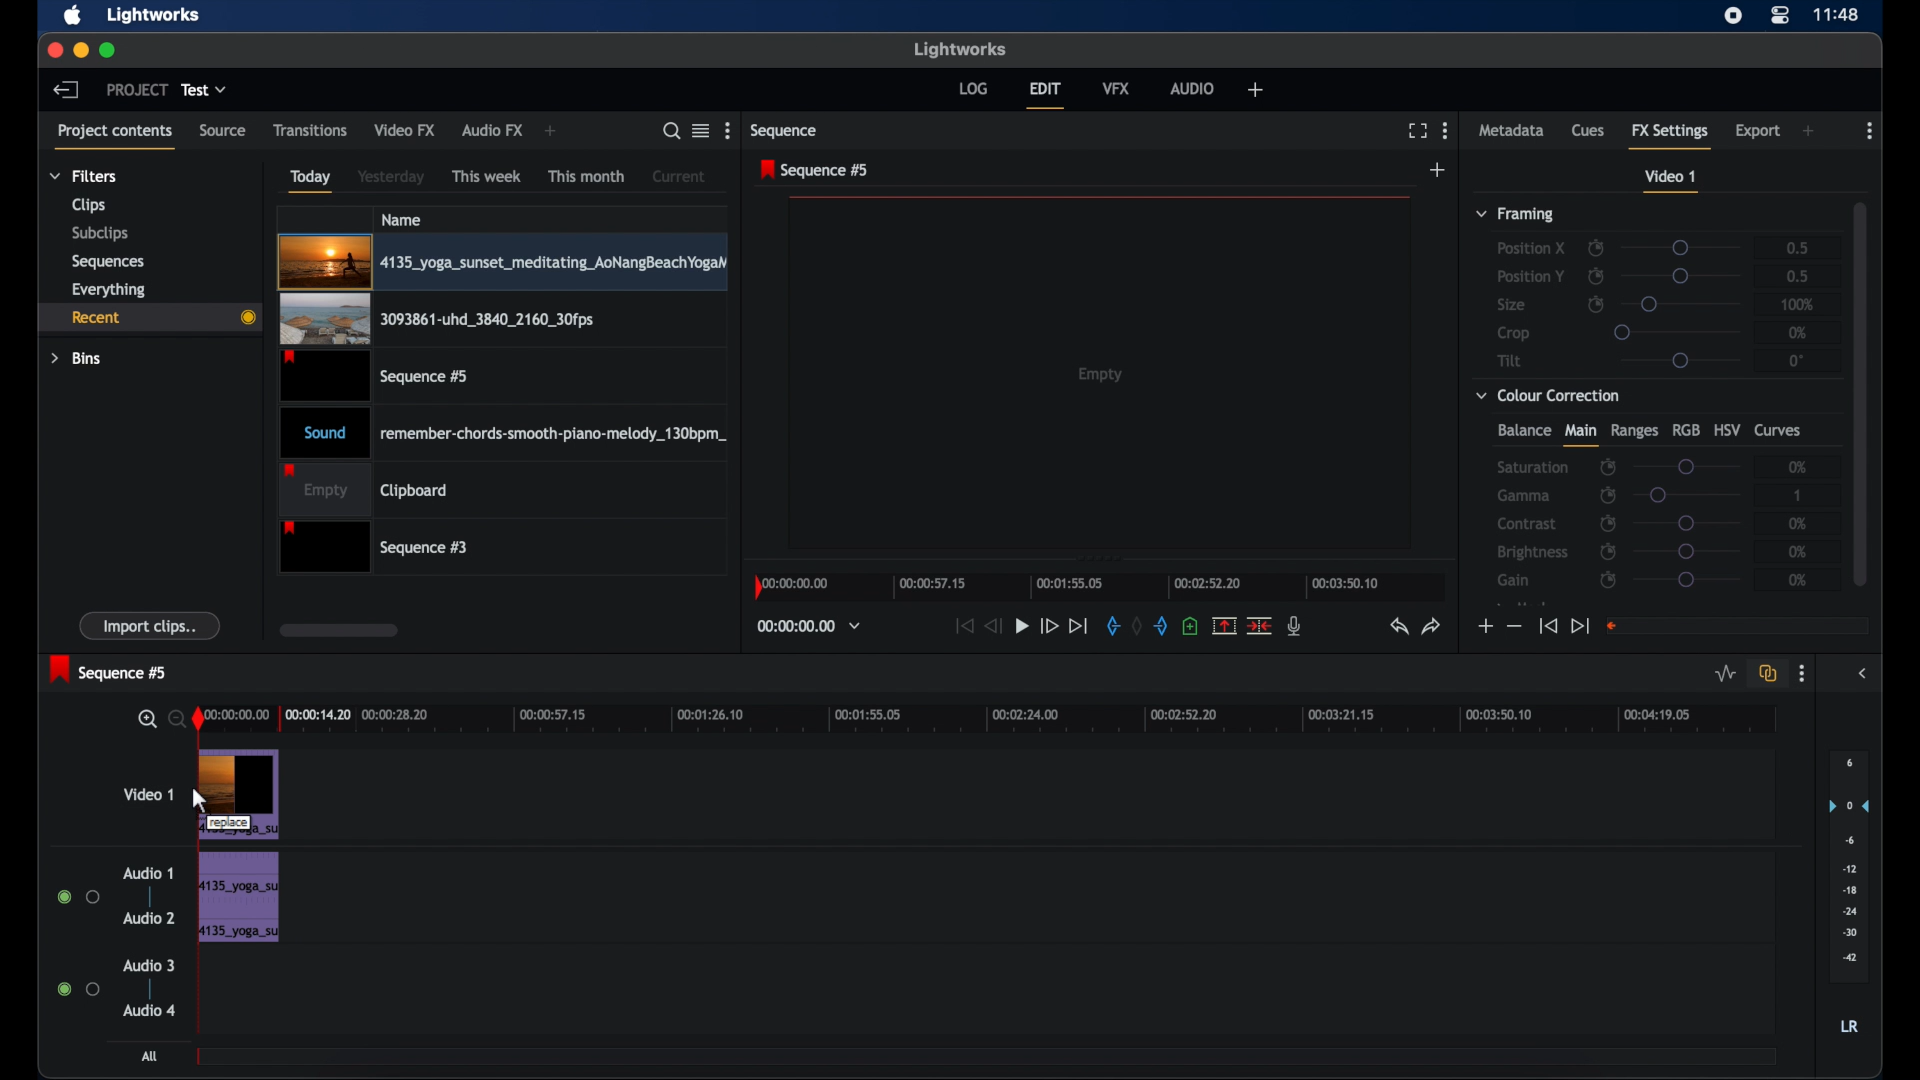 This screenshot has height=1080, width=1920. I want to click on 0%, so click(1795, 525).